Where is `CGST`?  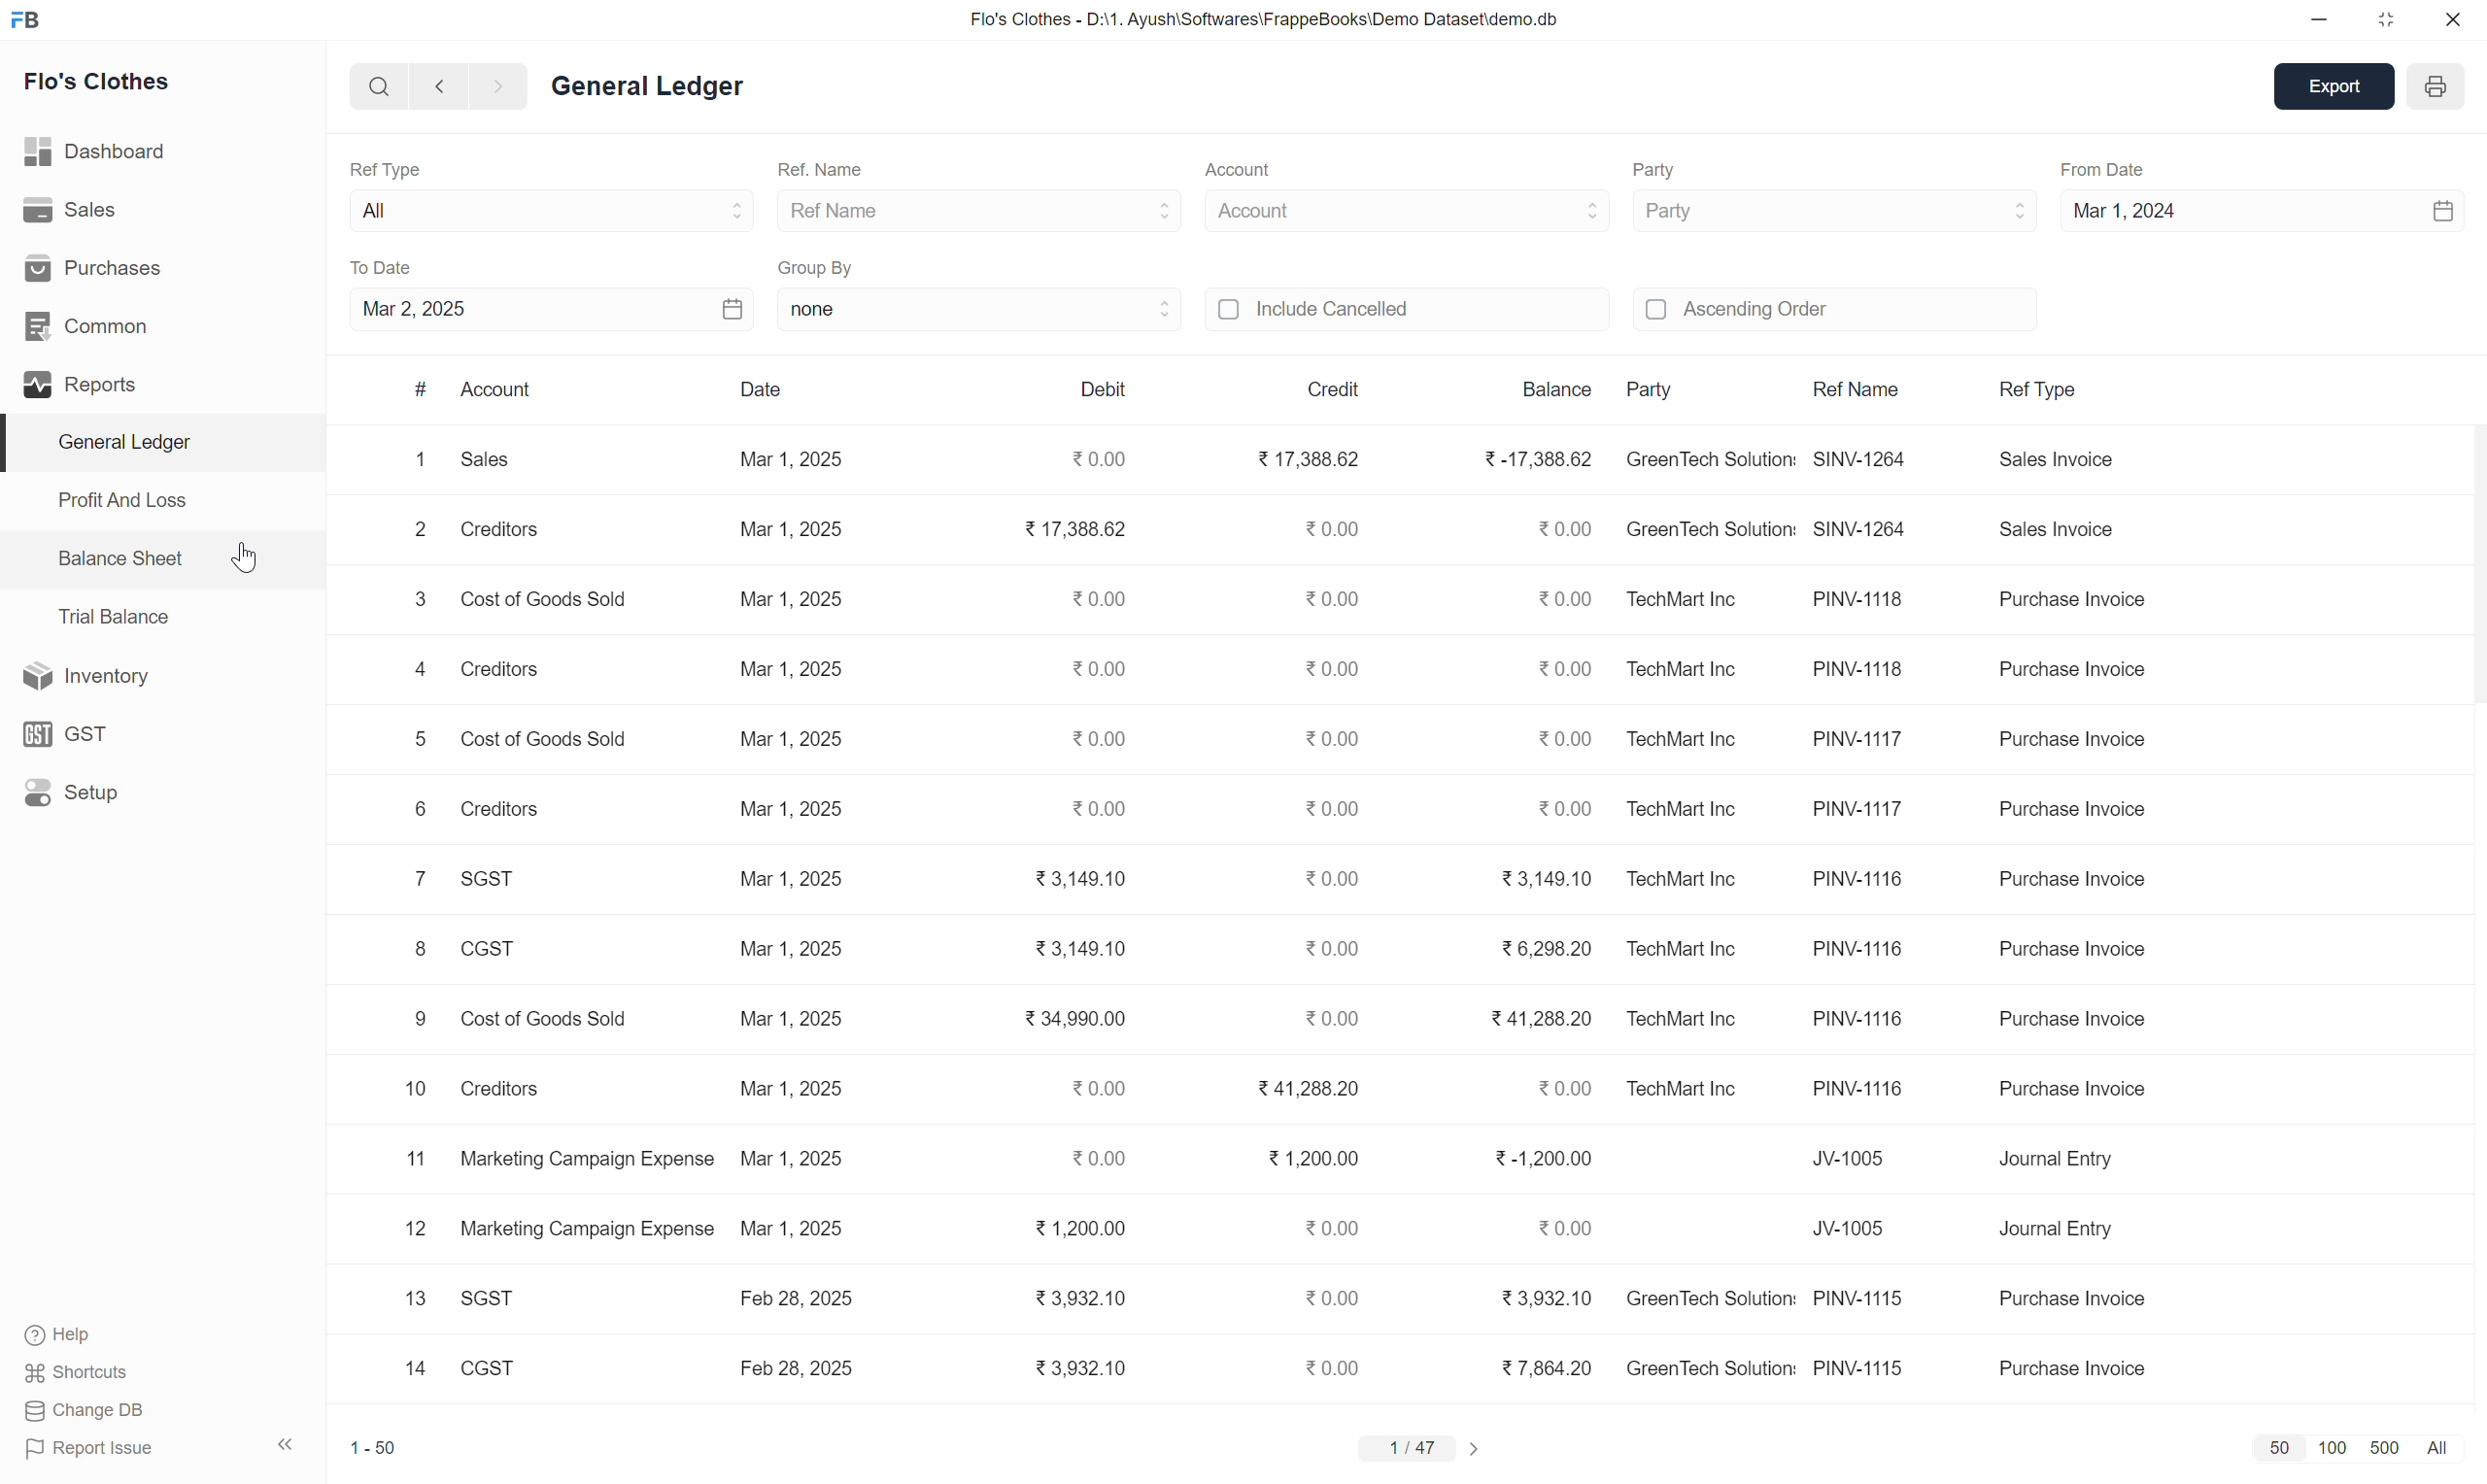
CGST is located at coordinates (490, 1368).